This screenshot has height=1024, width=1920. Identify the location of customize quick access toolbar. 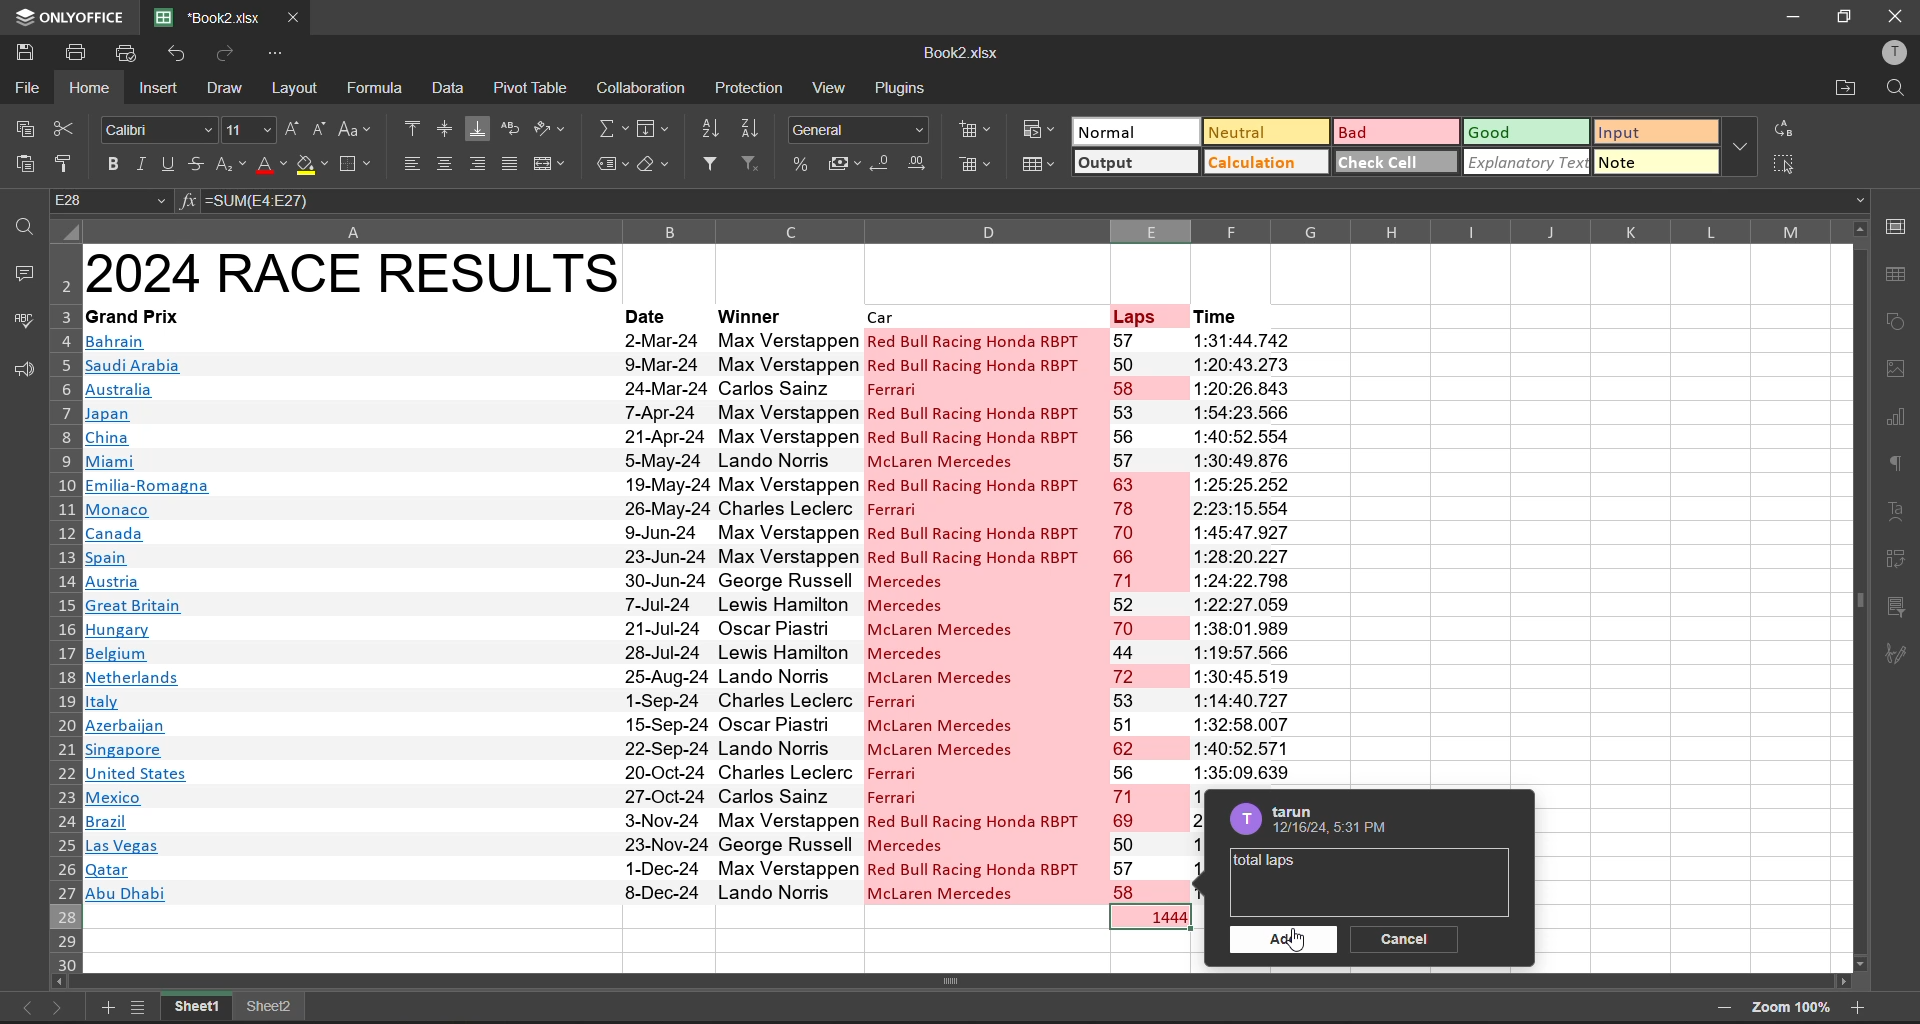
(281, 54).